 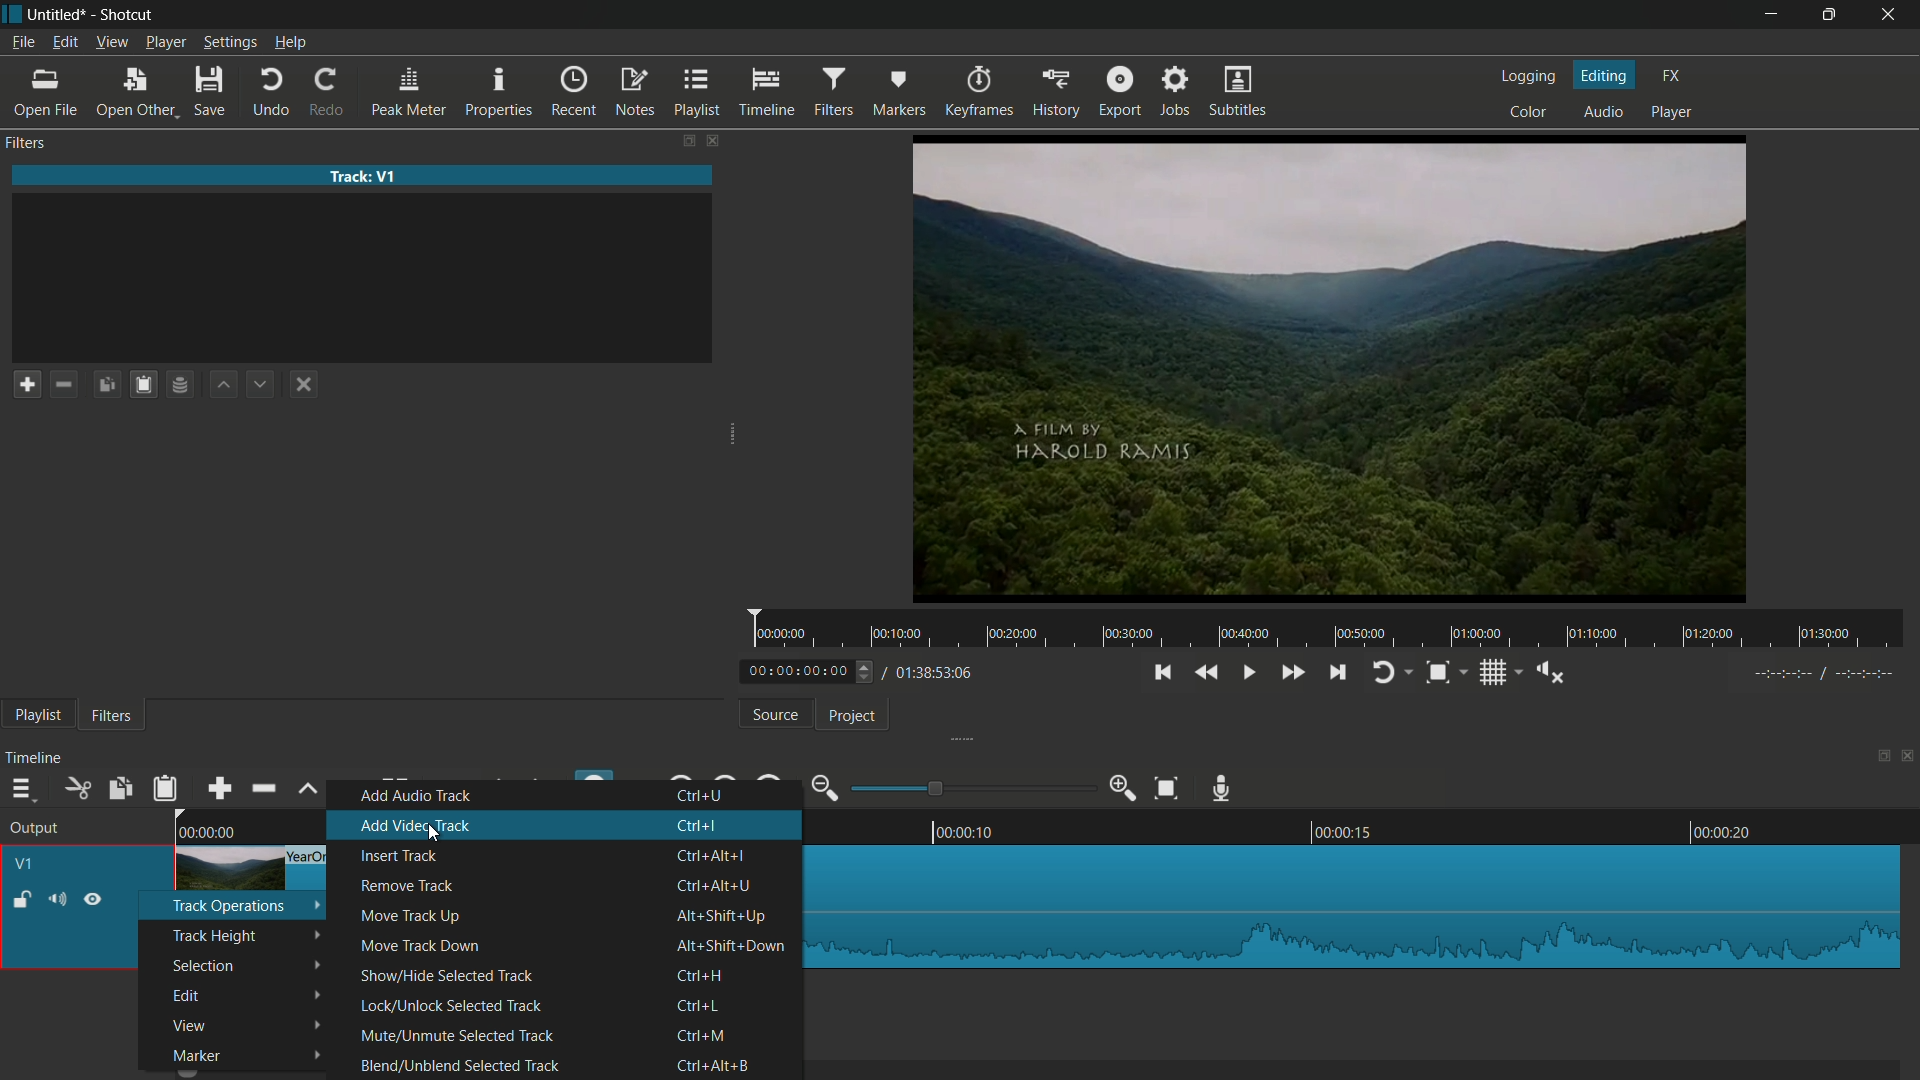 I want to click on timeline menu, so click(x=20, y=789).